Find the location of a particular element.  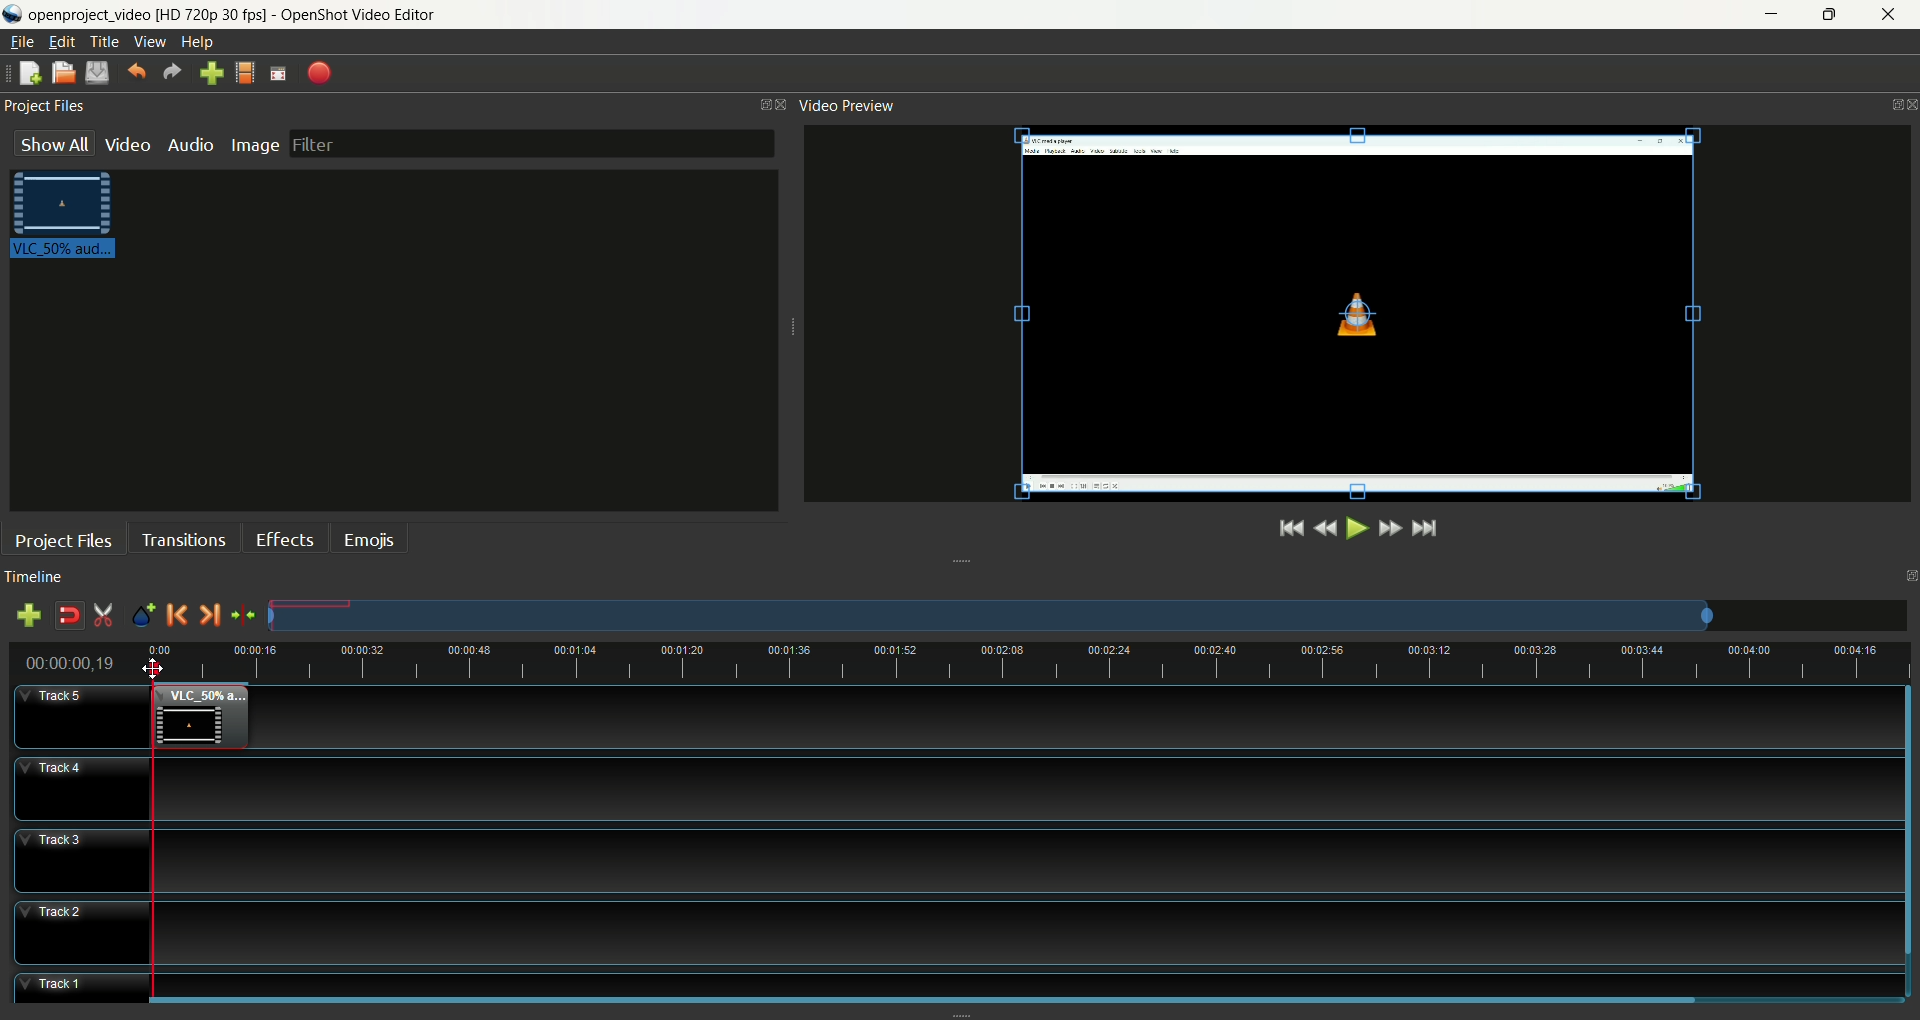

import file is located at coordinates (209, 73).